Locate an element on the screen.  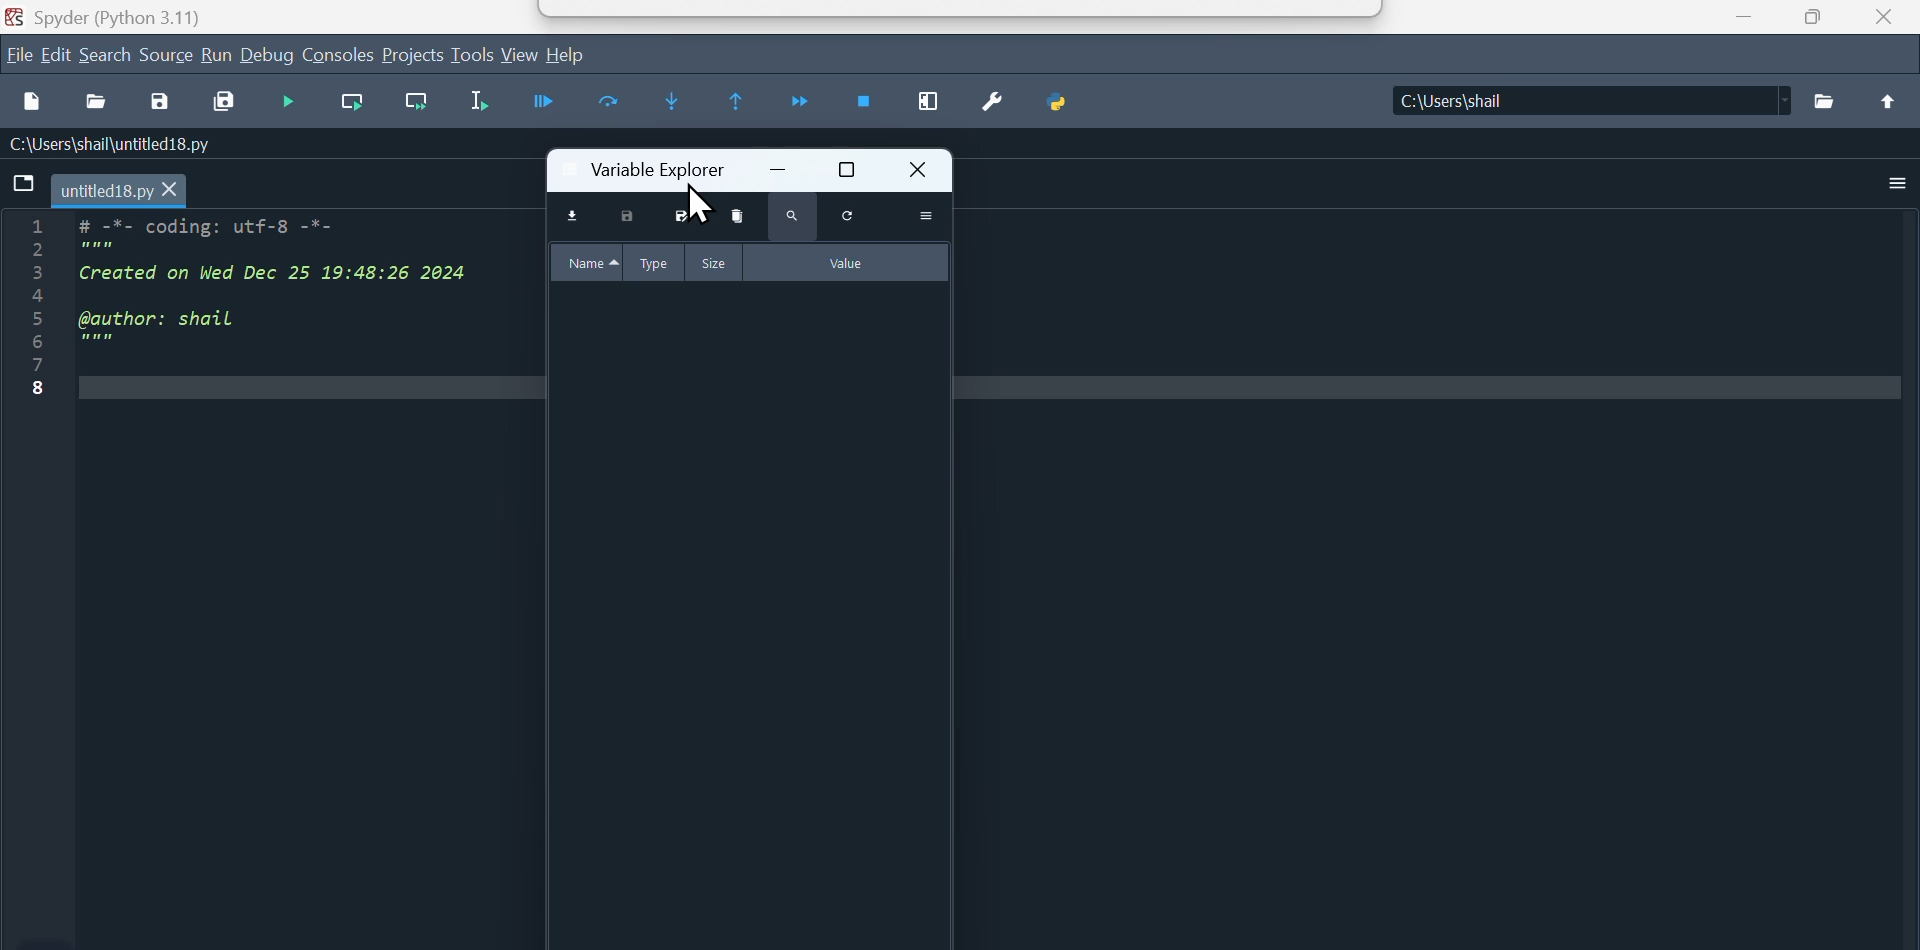
Open is located at coordinates (100, 104).